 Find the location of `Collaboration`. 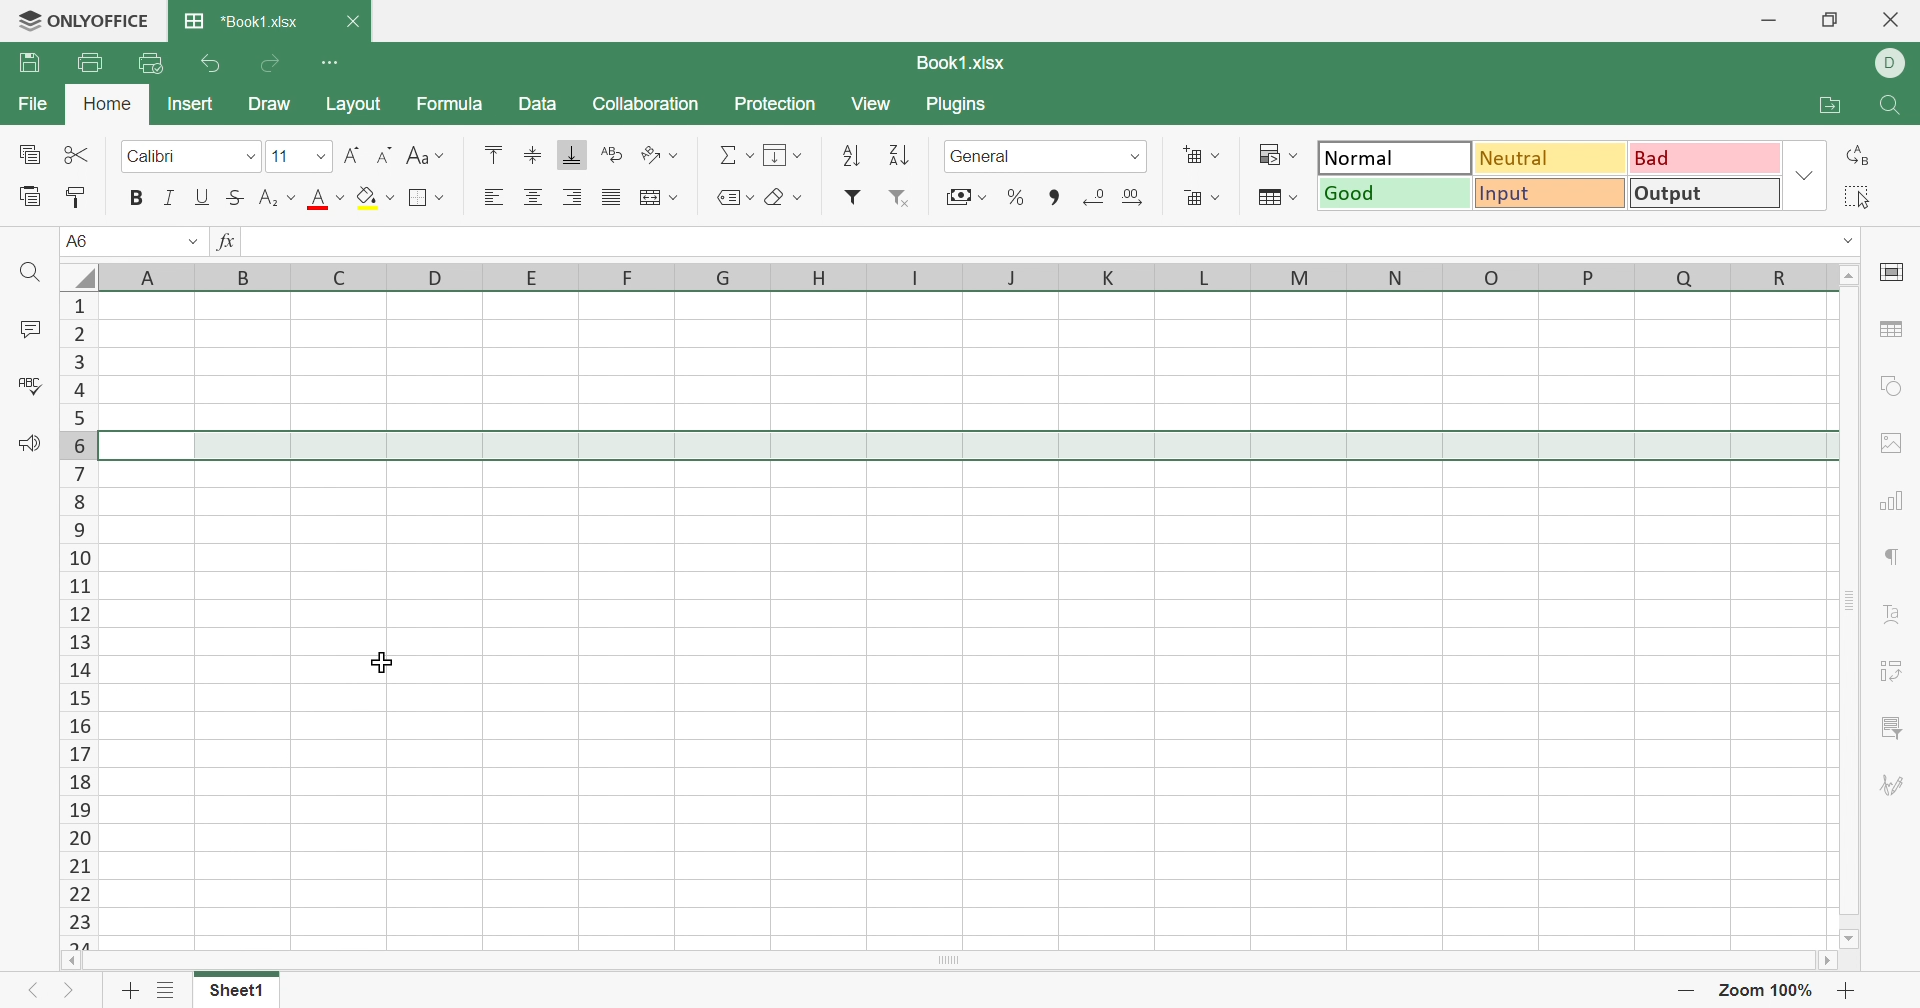

Collaboration is located at coordinates (645, 102).